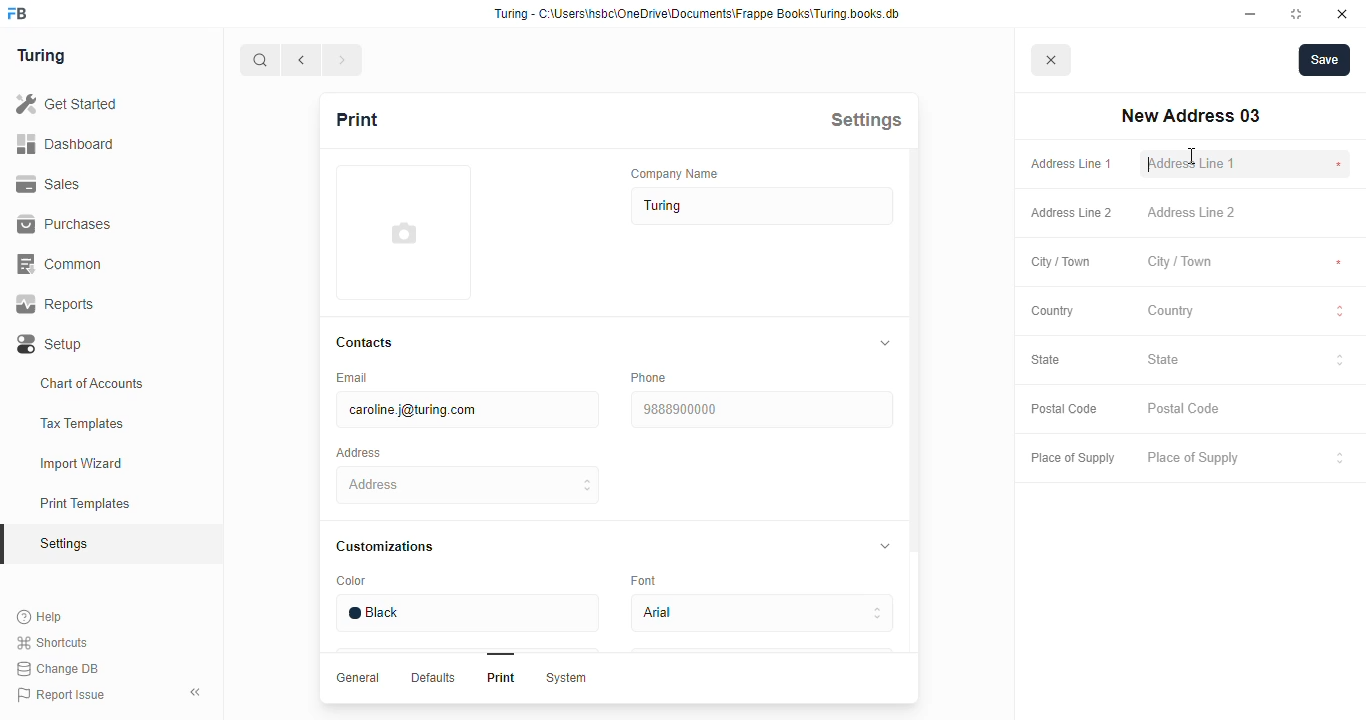  Describe the element at coordinates (260, 60) in the screenshot. I see `search` at that location.